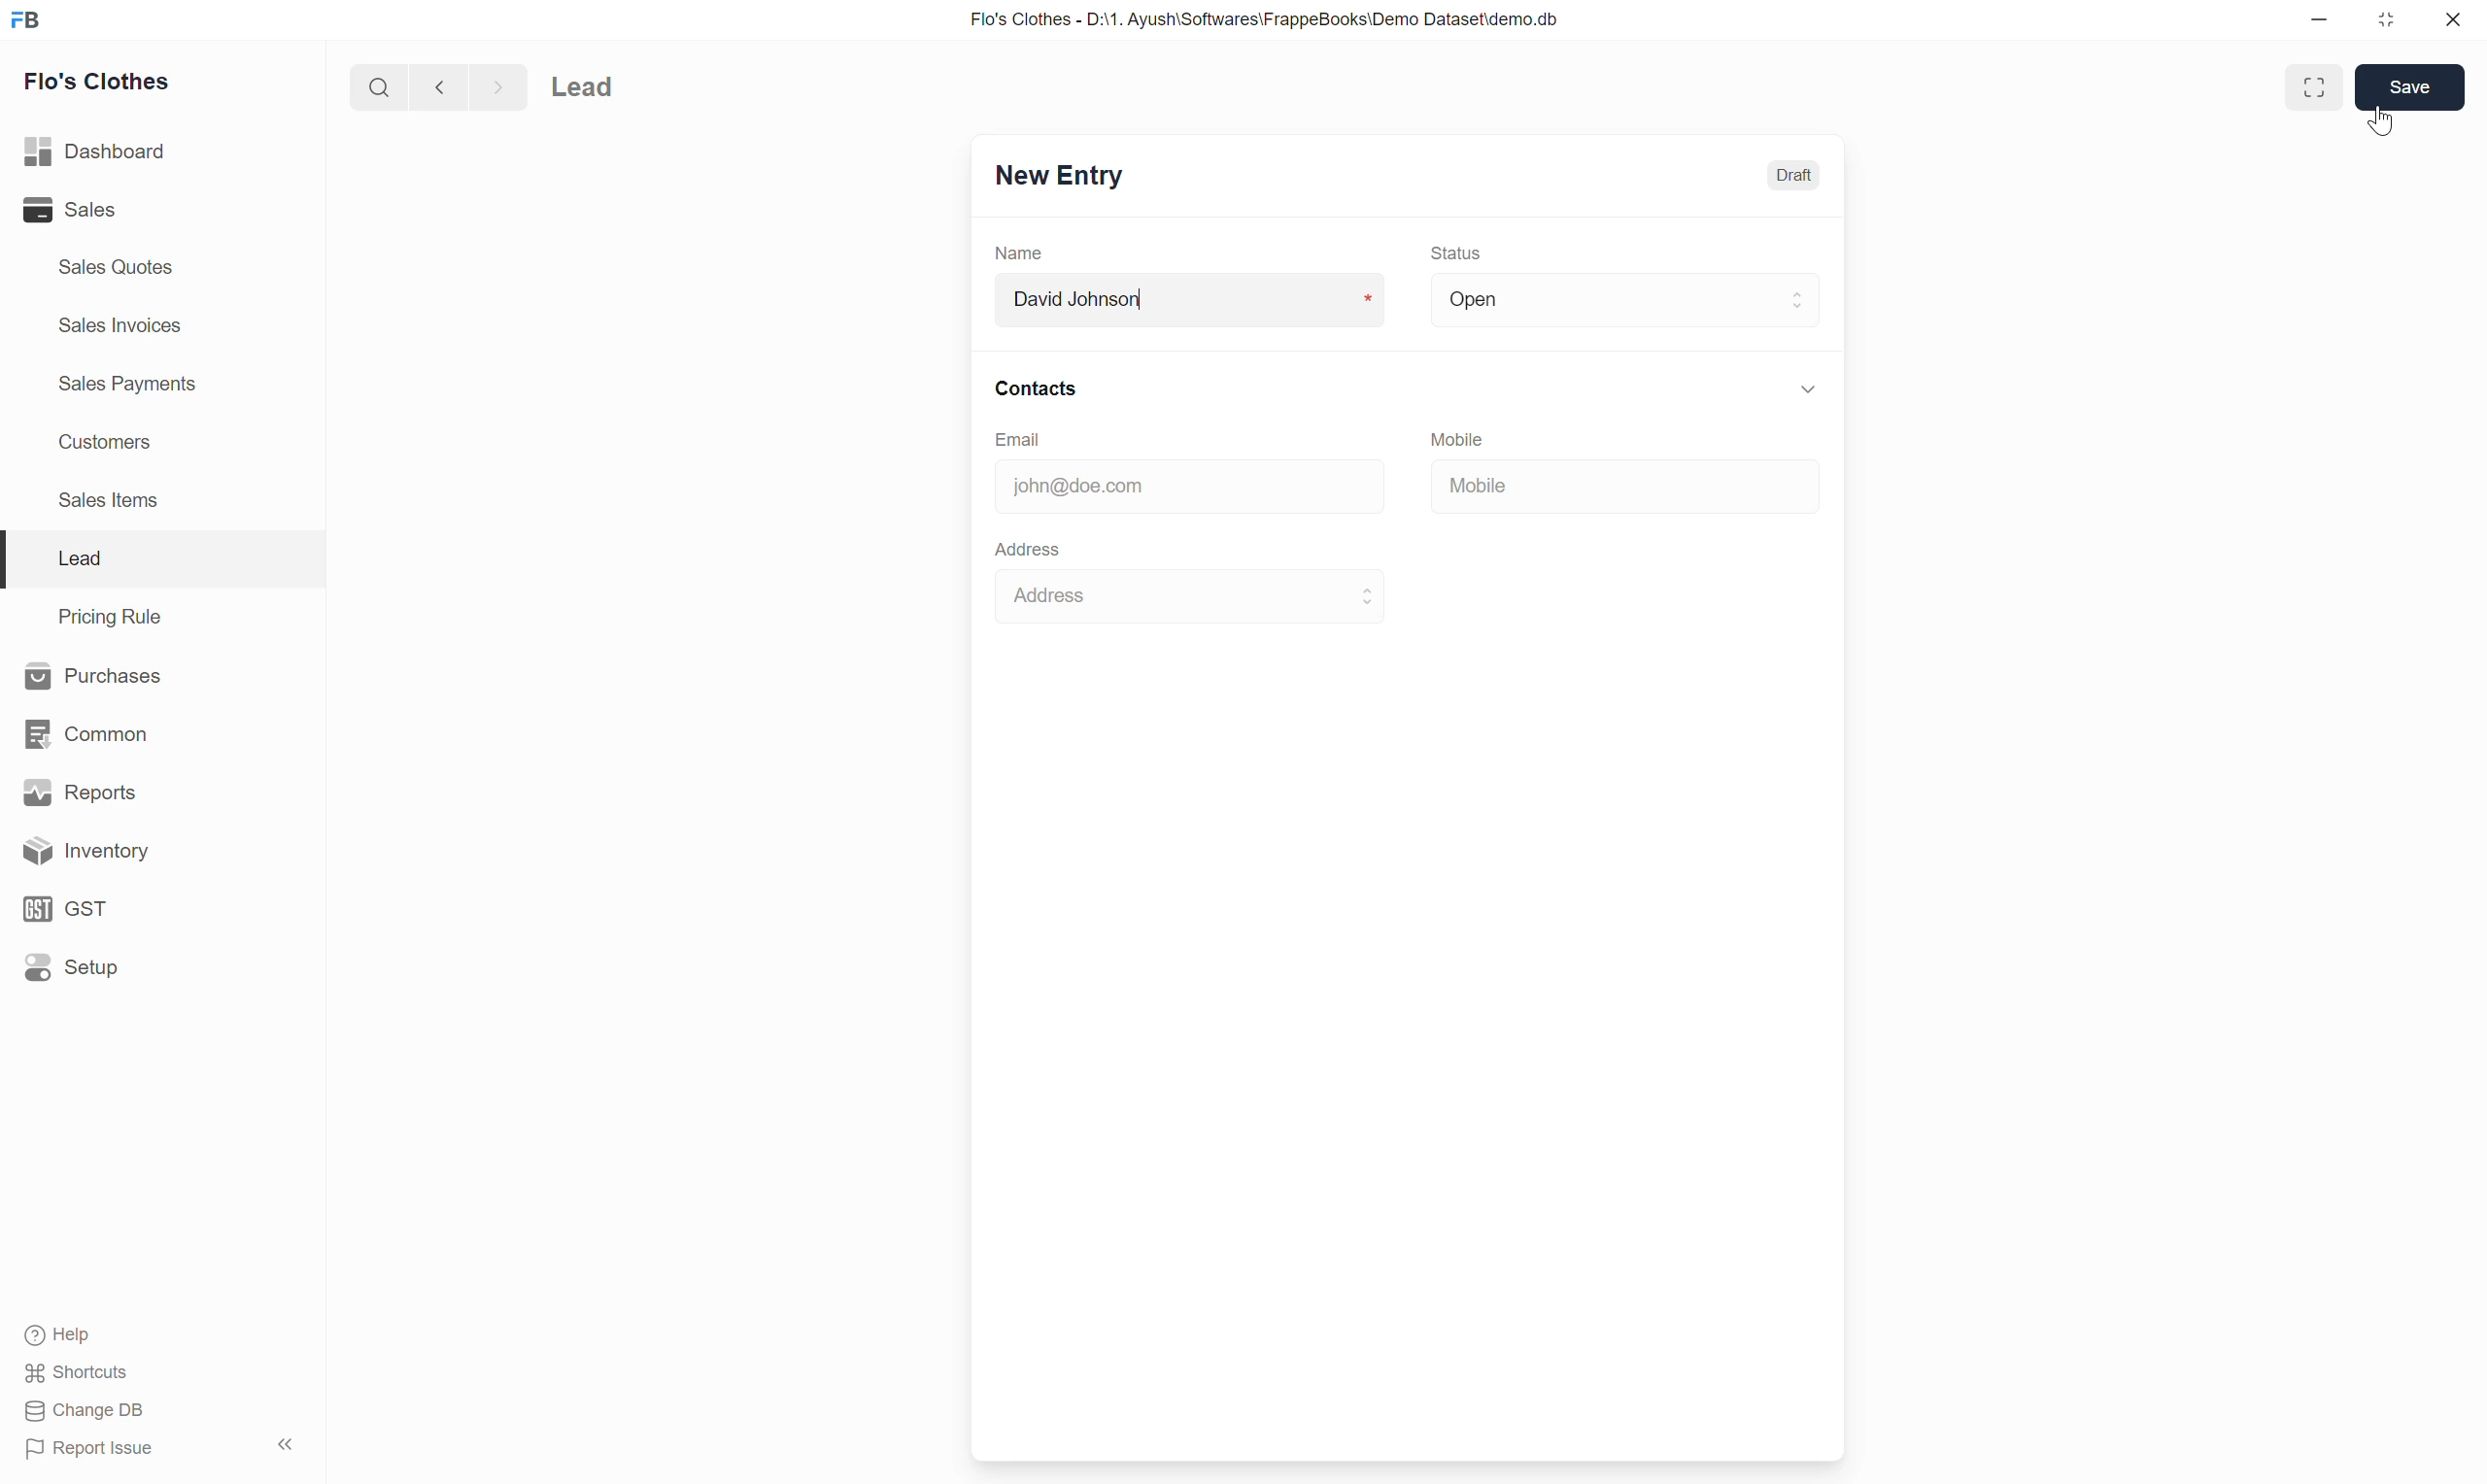 This screenshot has width=2487, height=1484. What do you see at coordinates (117, 506) in the screenshot?
I see `Sales Items` at bounding box center [117, 506].